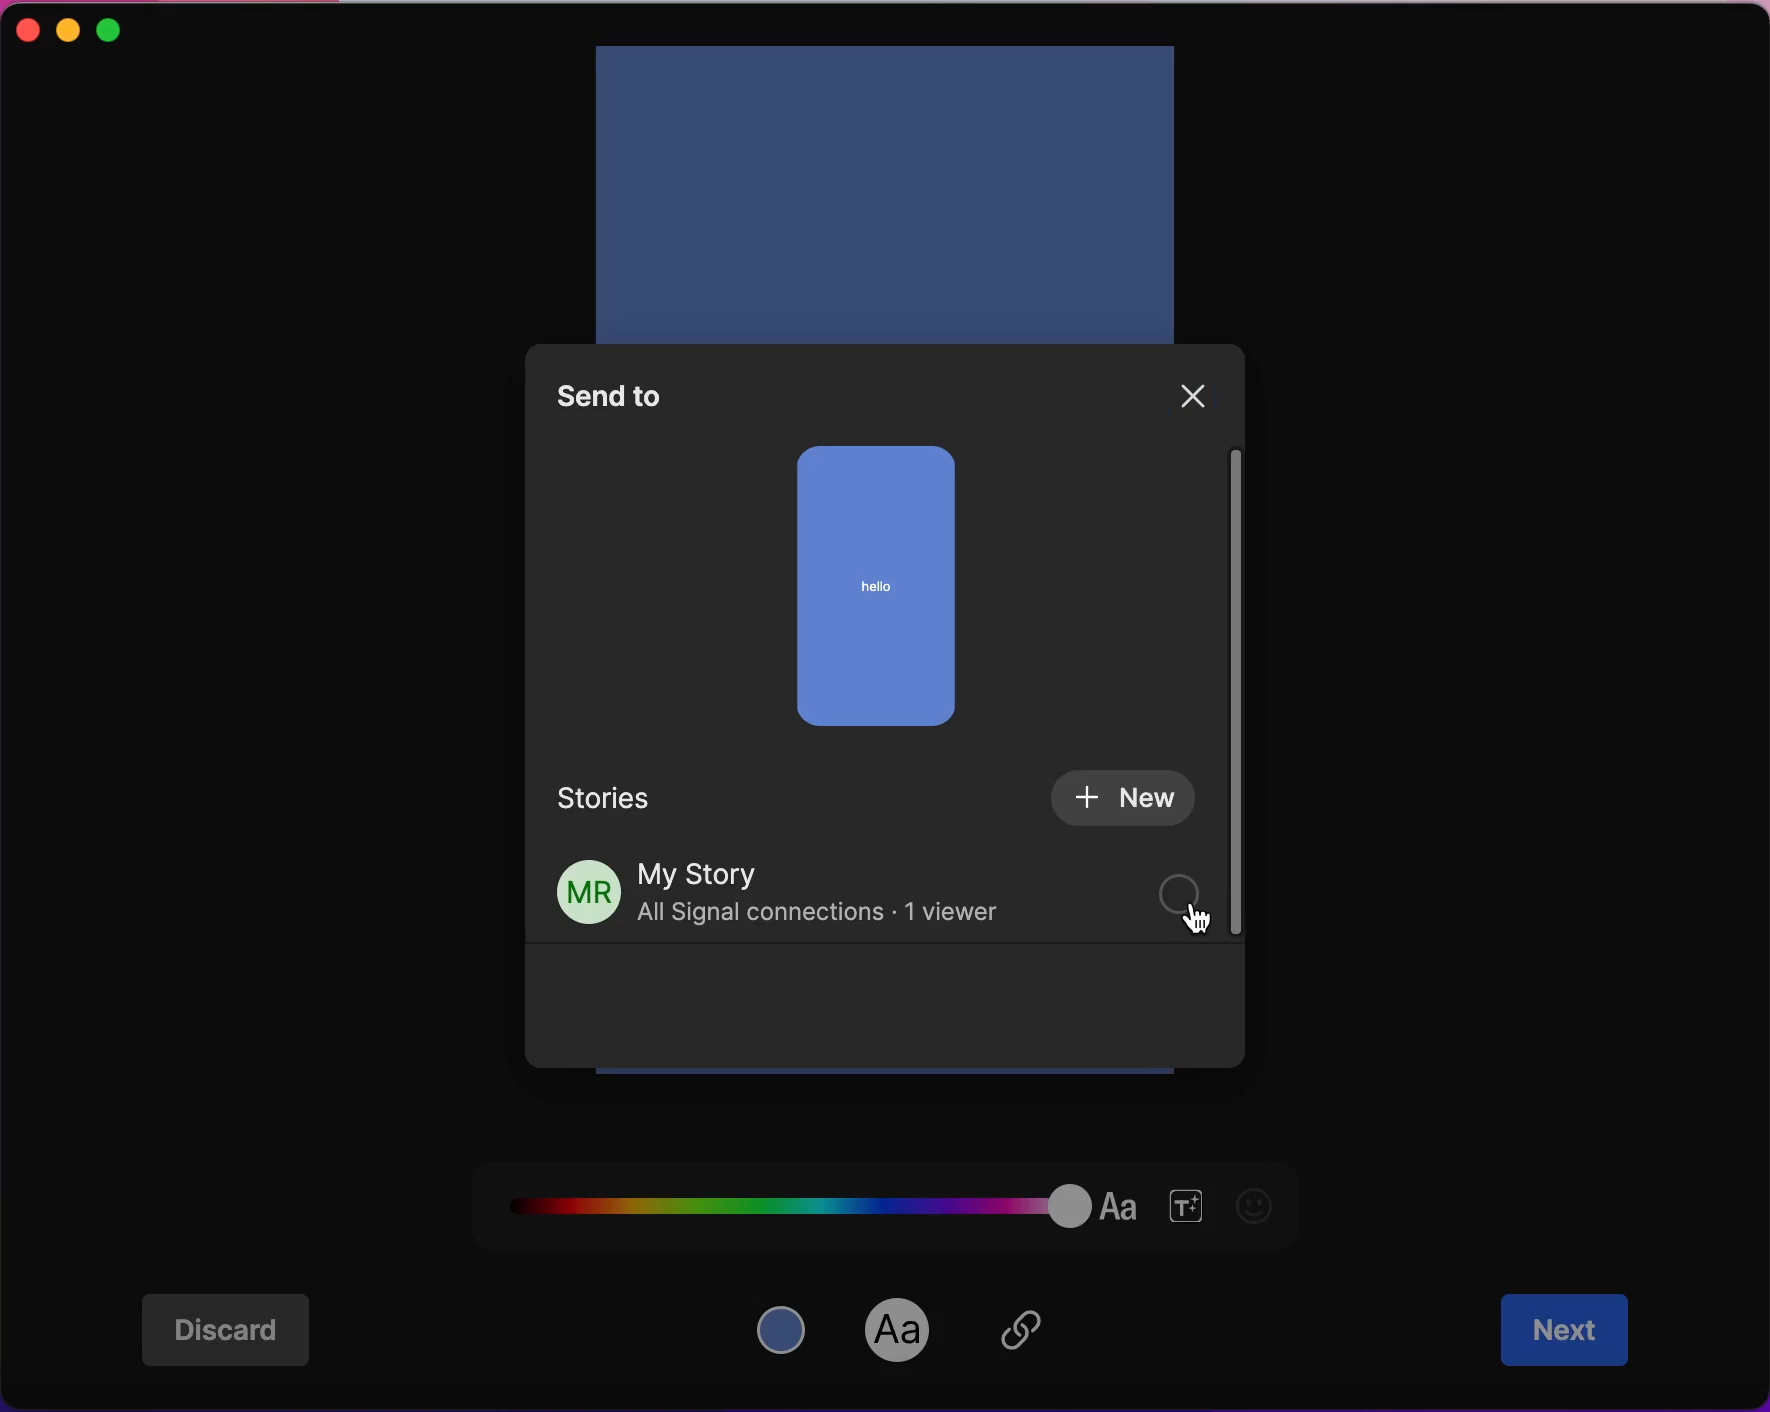 Image resolution: width=1770 pixels, height=1412 pixels. Describe the element at coordinates (132, 27) in the screenshot. I see `maximize` at that location.